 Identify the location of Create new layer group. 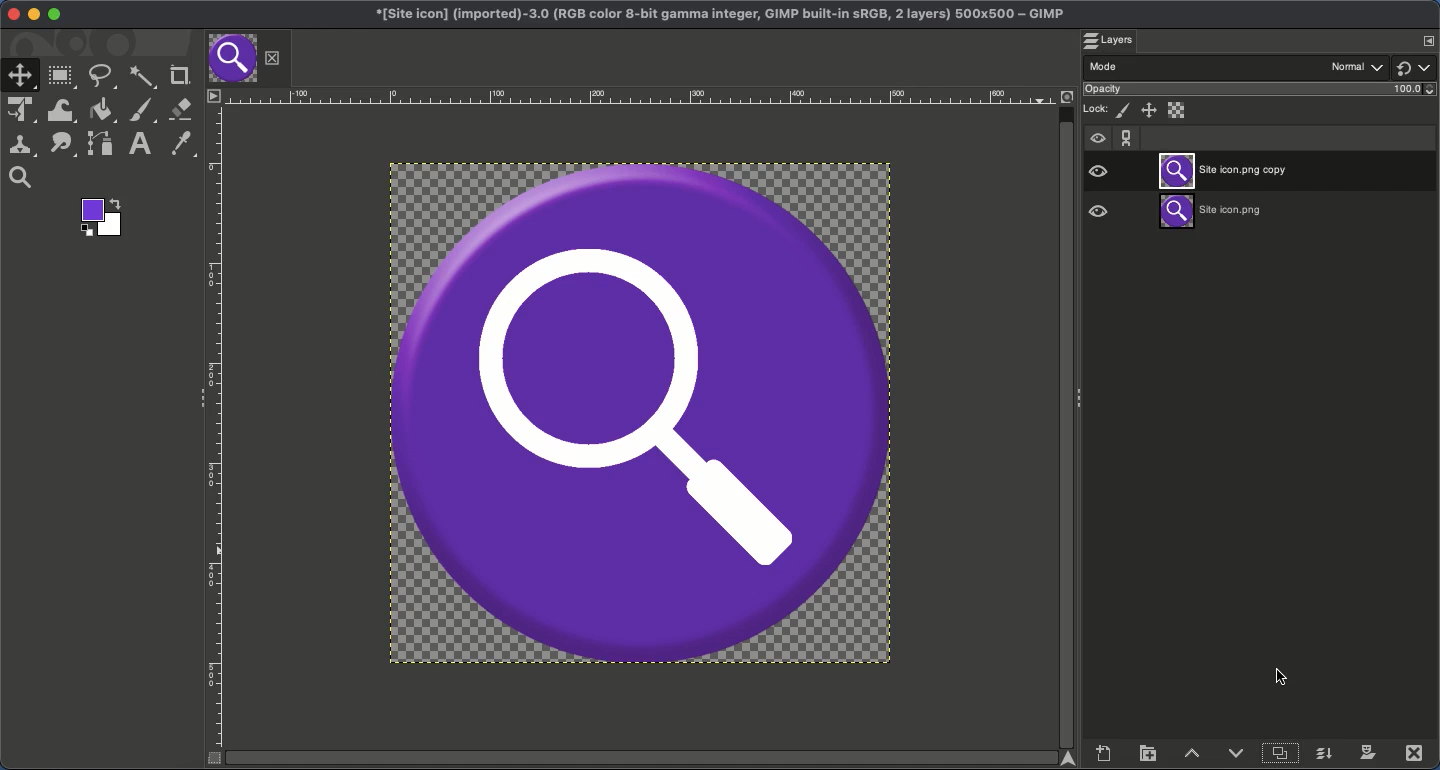
(1149, 751).